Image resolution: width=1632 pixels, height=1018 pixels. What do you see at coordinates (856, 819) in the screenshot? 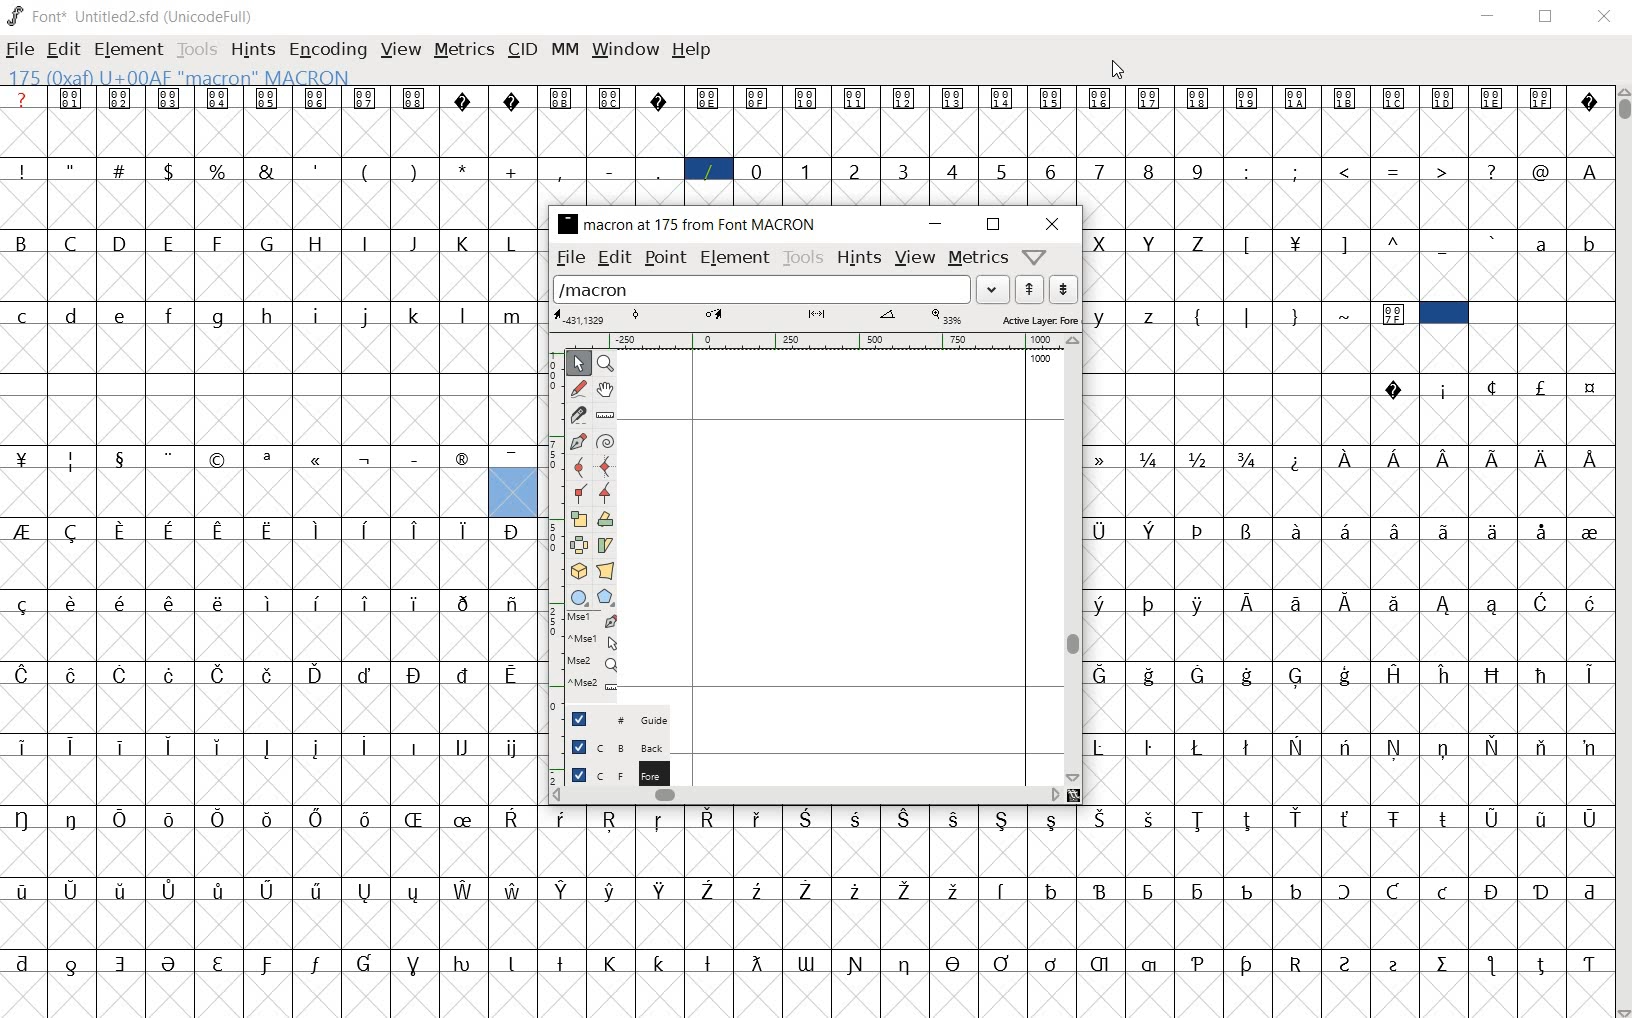
I see `Symbol` at bounding box center [856, 819].